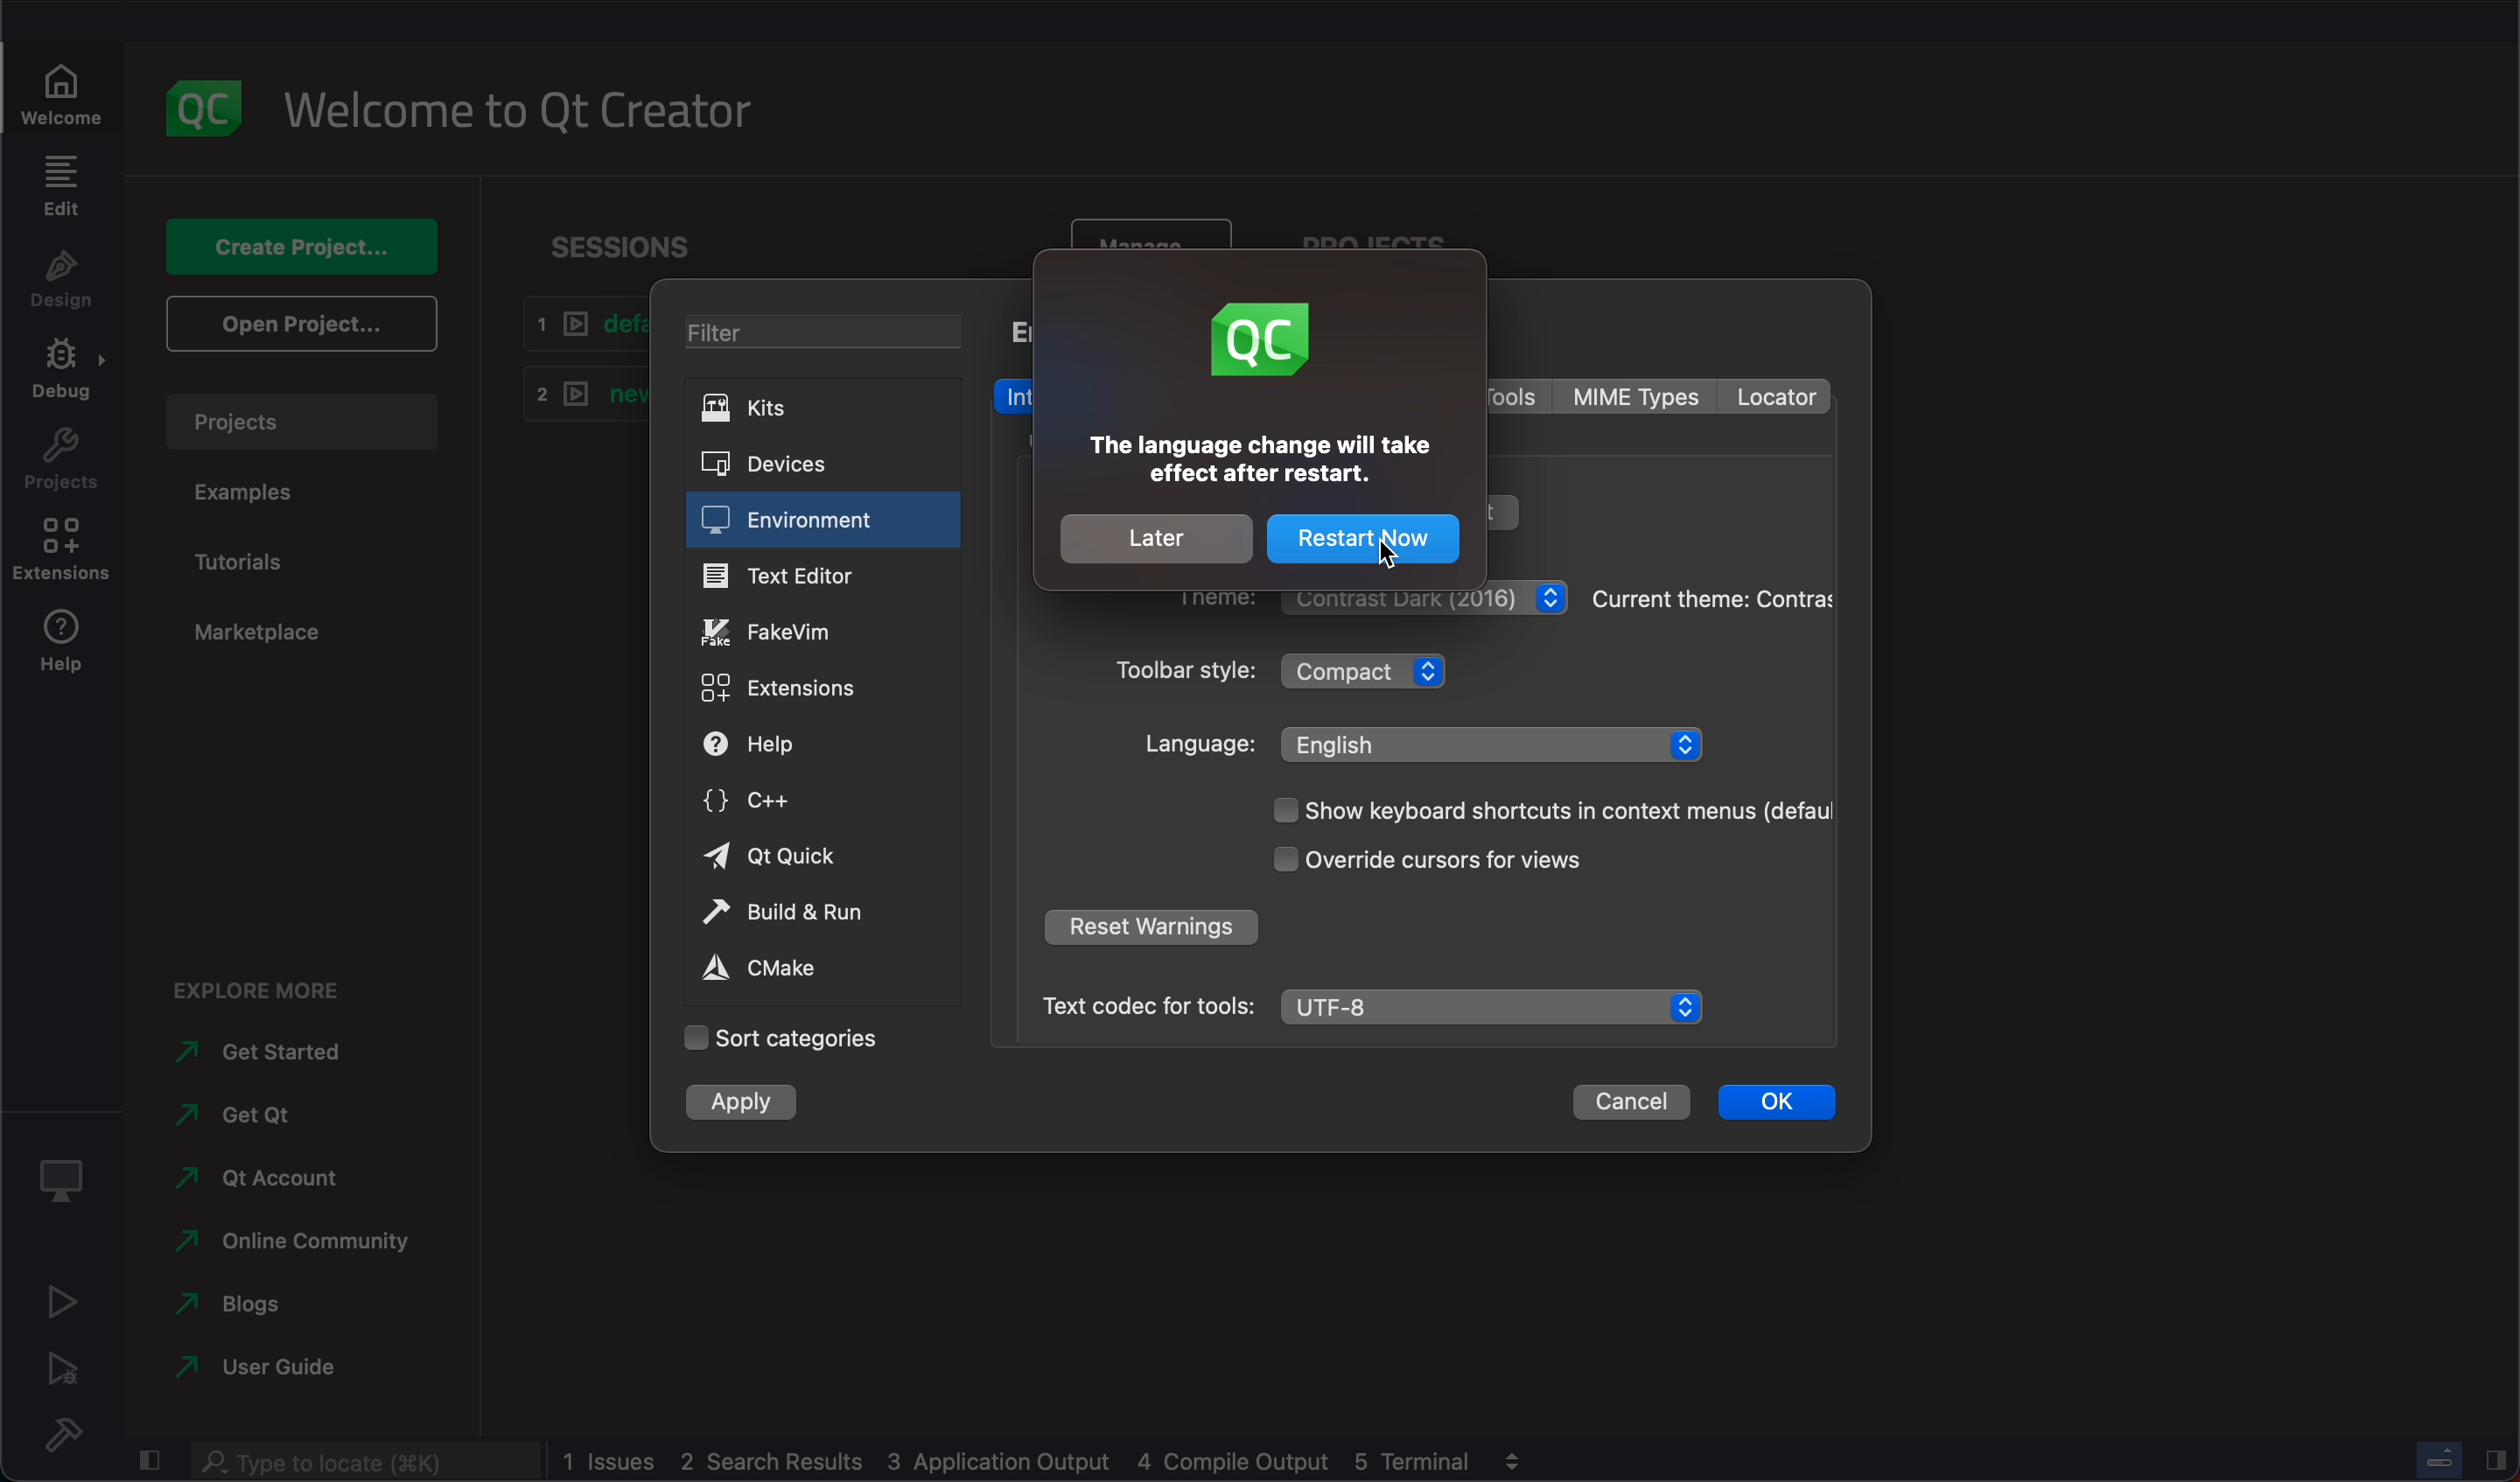 This screenshot has height=1482, width=2520. I want to click on theme menu, so click(1424, 598).